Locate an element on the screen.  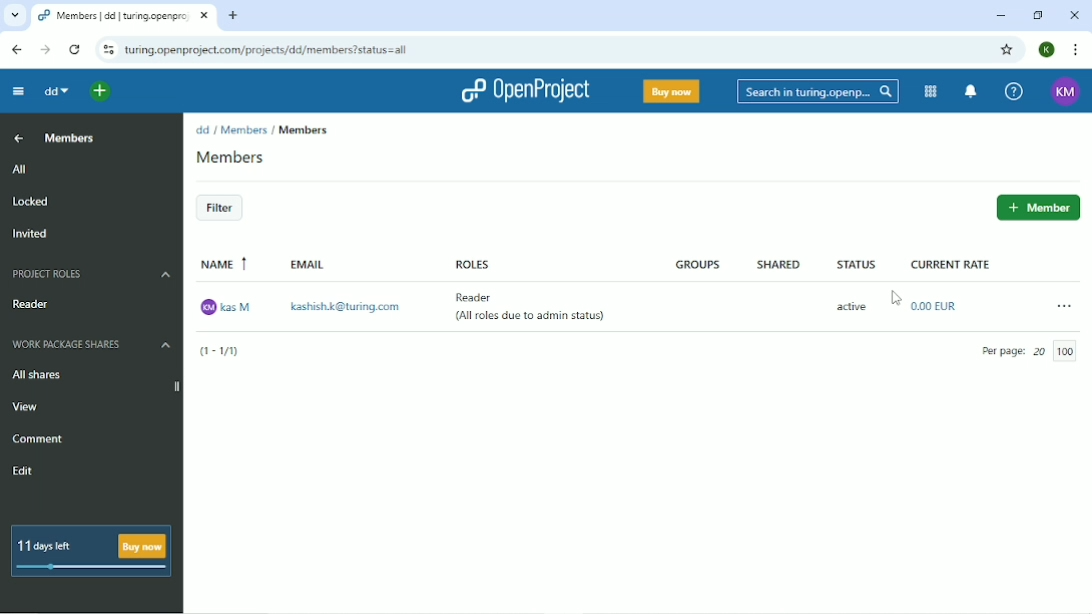
Name is located at coordinates (228, 265).